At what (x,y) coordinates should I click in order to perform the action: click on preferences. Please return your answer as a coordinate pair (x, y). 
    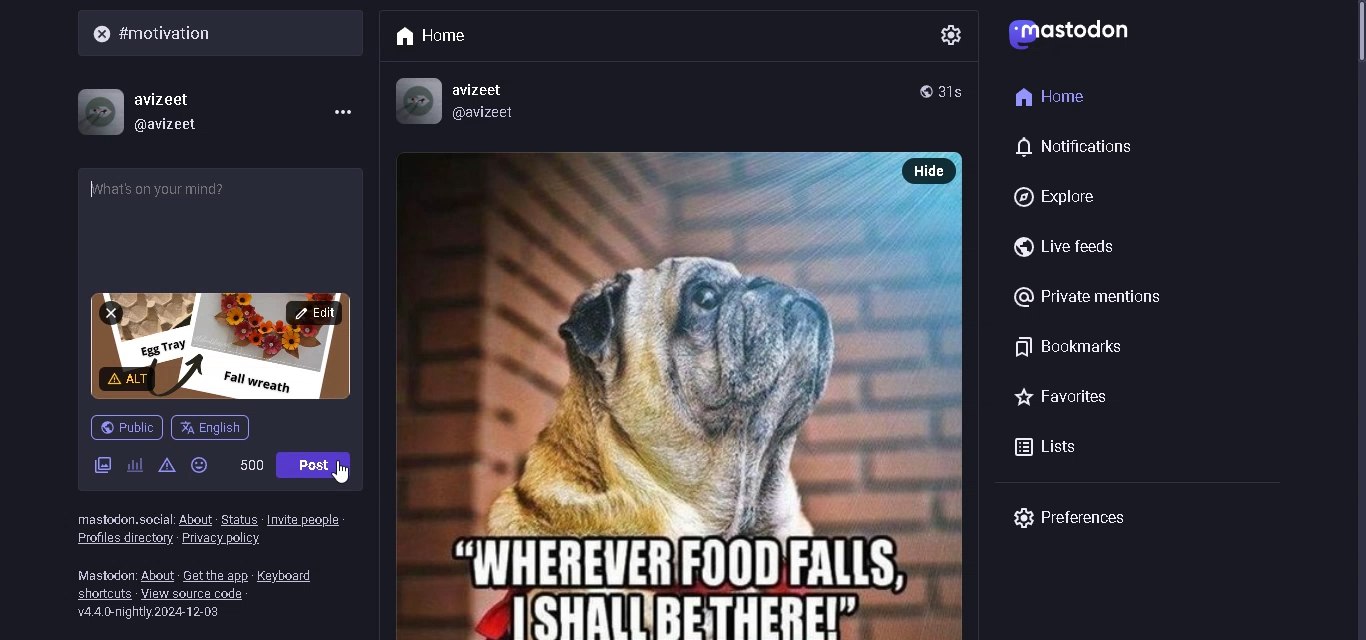
    Looking at the image, I should click on (1068, 518).